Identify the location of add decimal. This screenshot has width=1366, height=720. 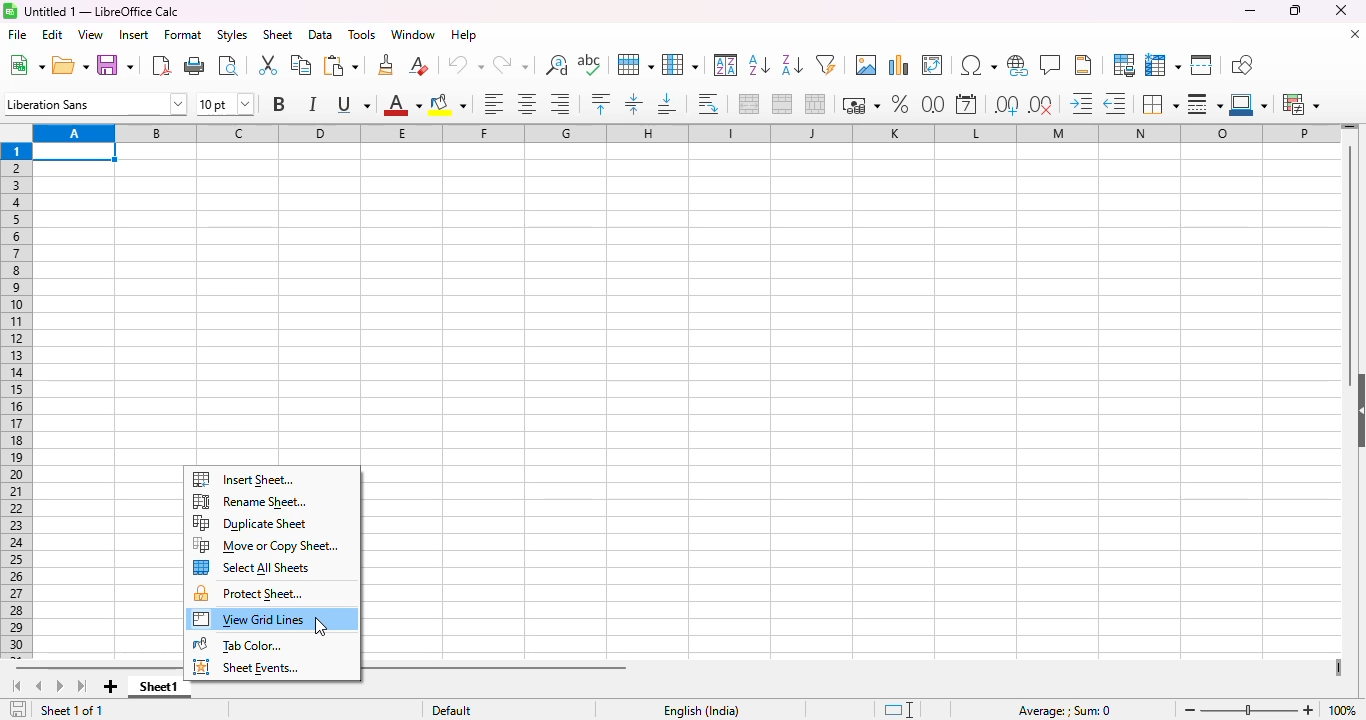
(1007, 104).